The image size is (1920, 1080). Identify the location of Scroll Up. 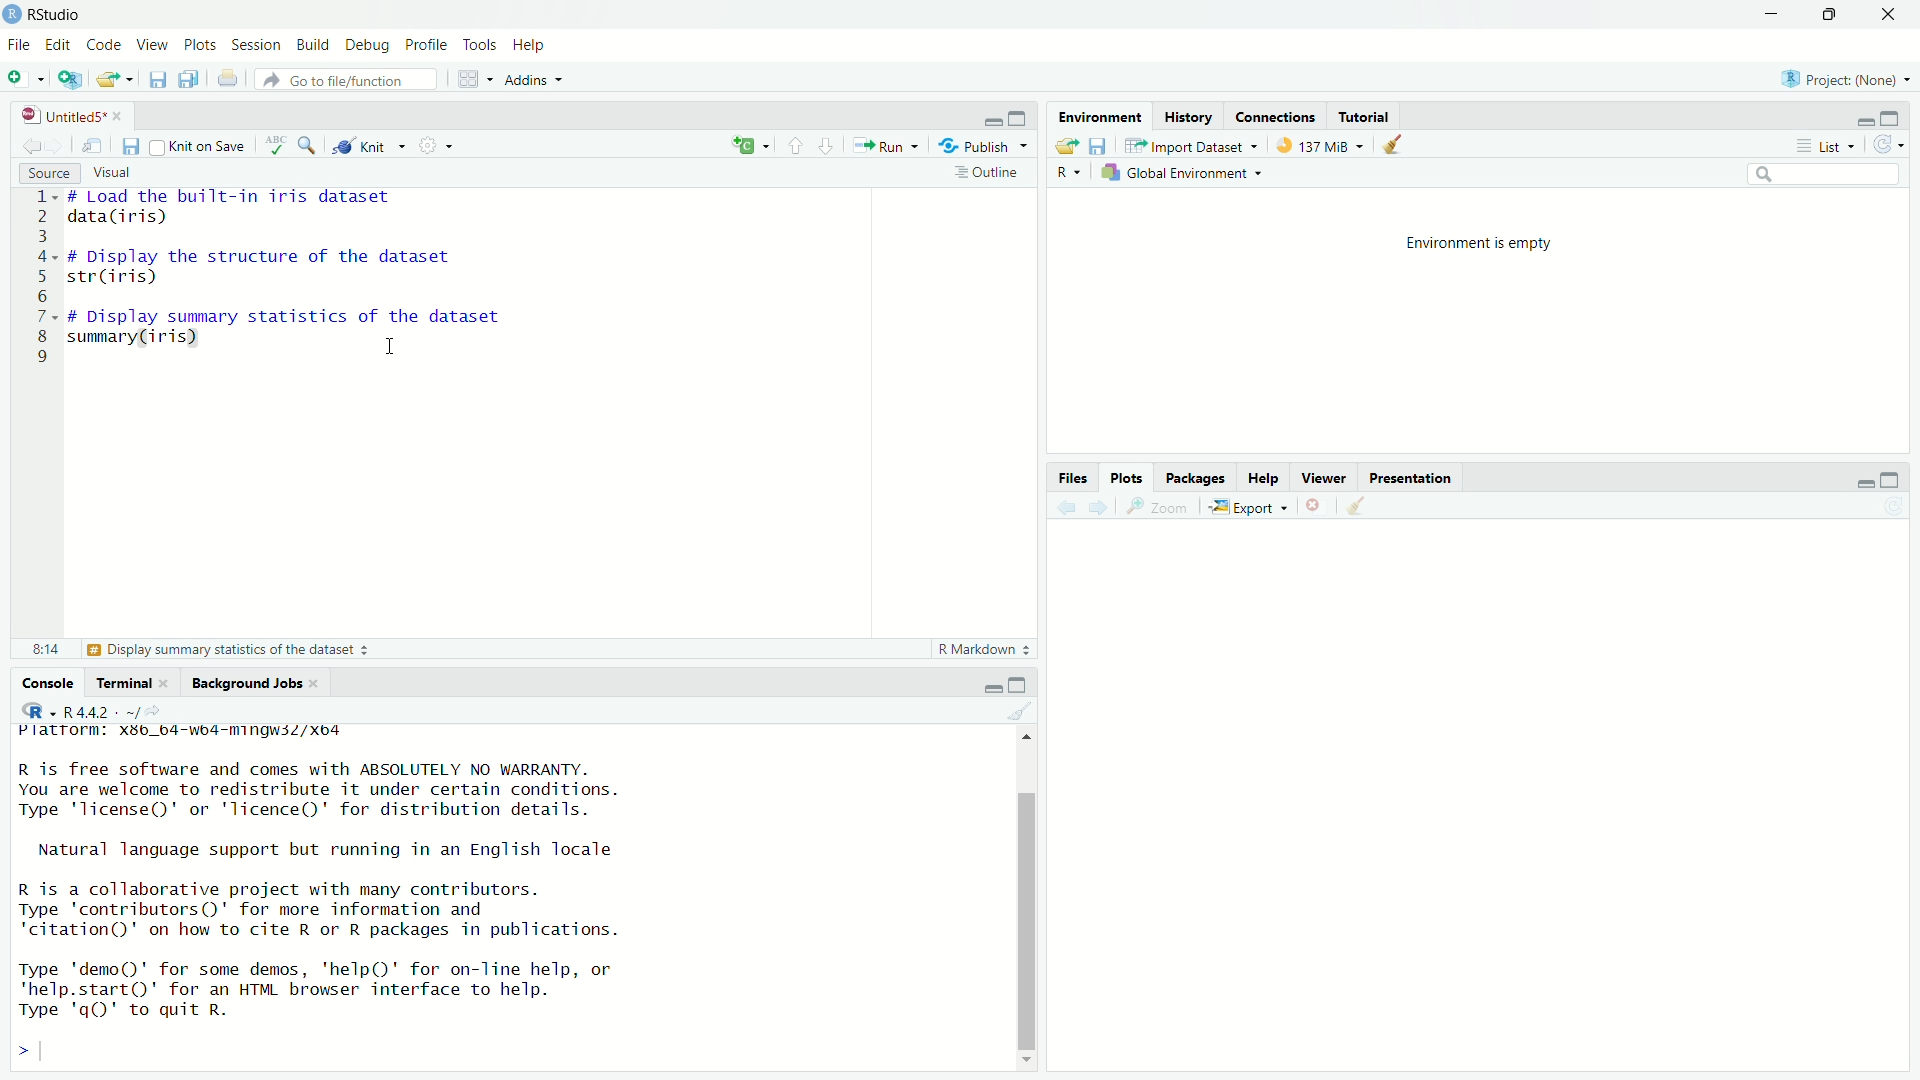
(1030, 734).